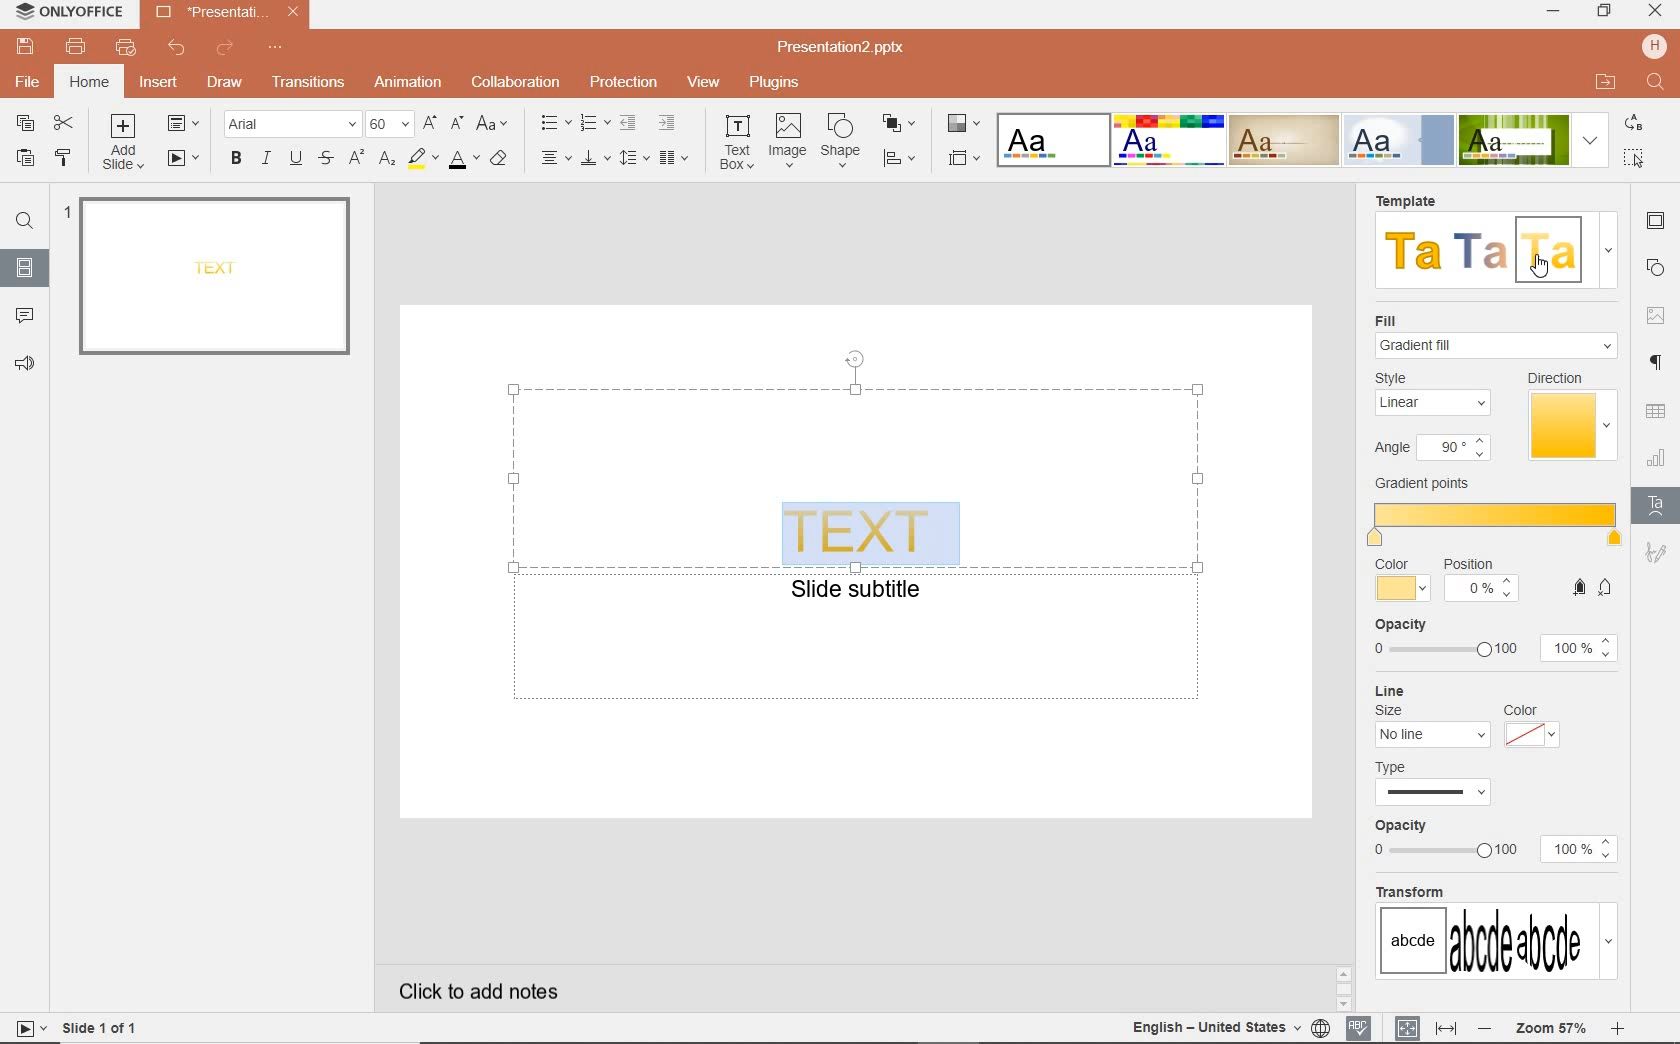  What do you see at coordinates (100, 1026) in the screenshot?
I see `SLIDE 1 OF 1` at bounding box center [100, 1026].